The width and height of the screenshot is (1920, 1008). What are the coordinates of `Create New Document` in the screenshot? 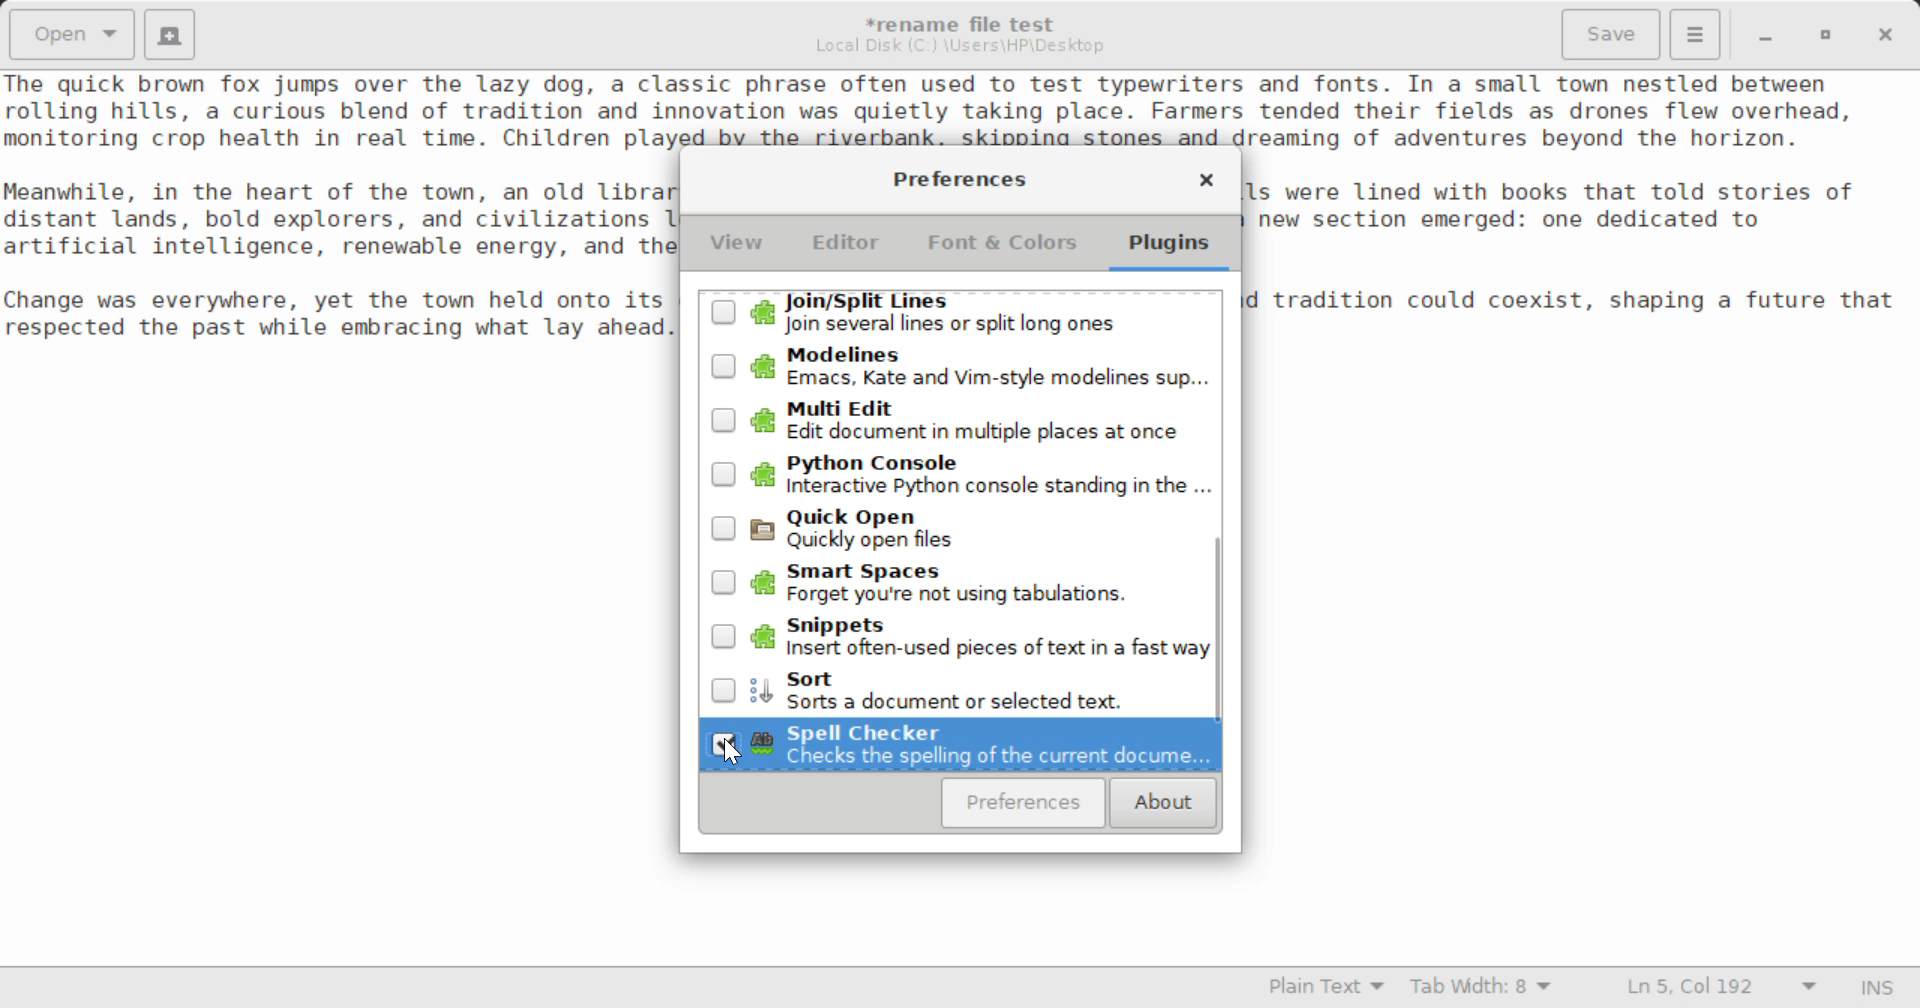 It's located at (168, 32).